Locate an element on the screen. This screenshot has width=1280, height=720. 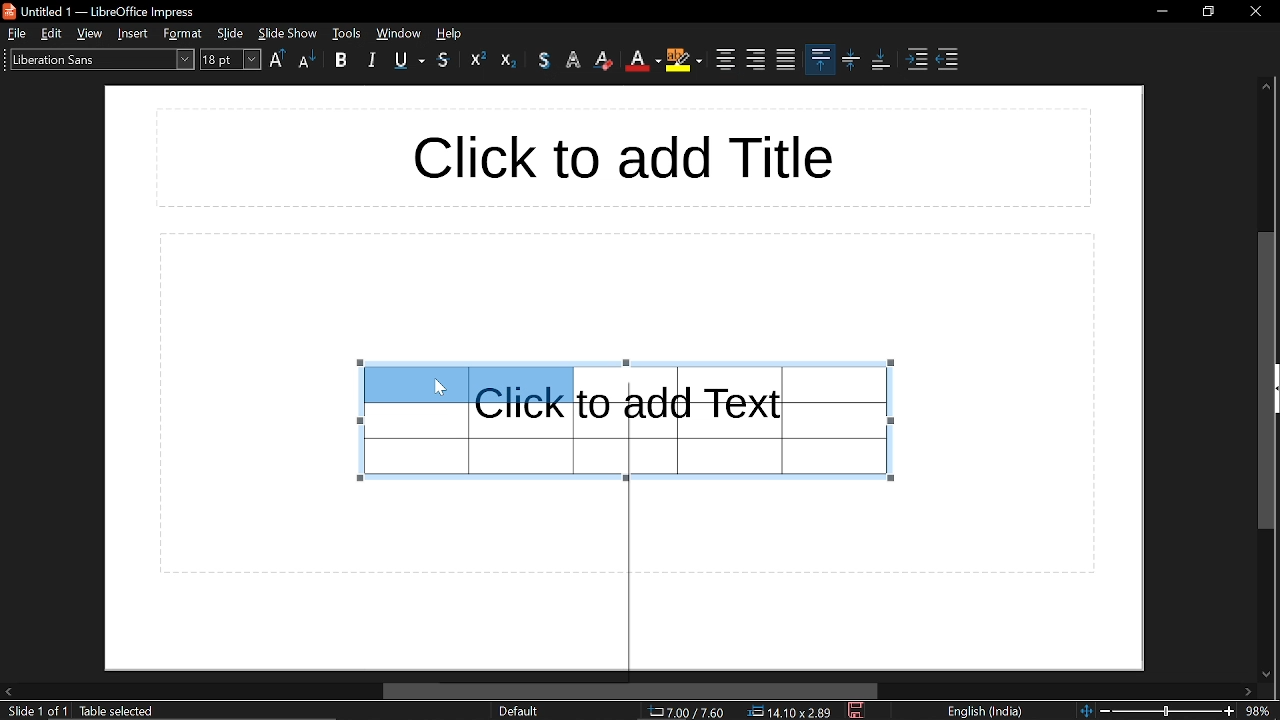
move left is located at coordinates (8, 690).